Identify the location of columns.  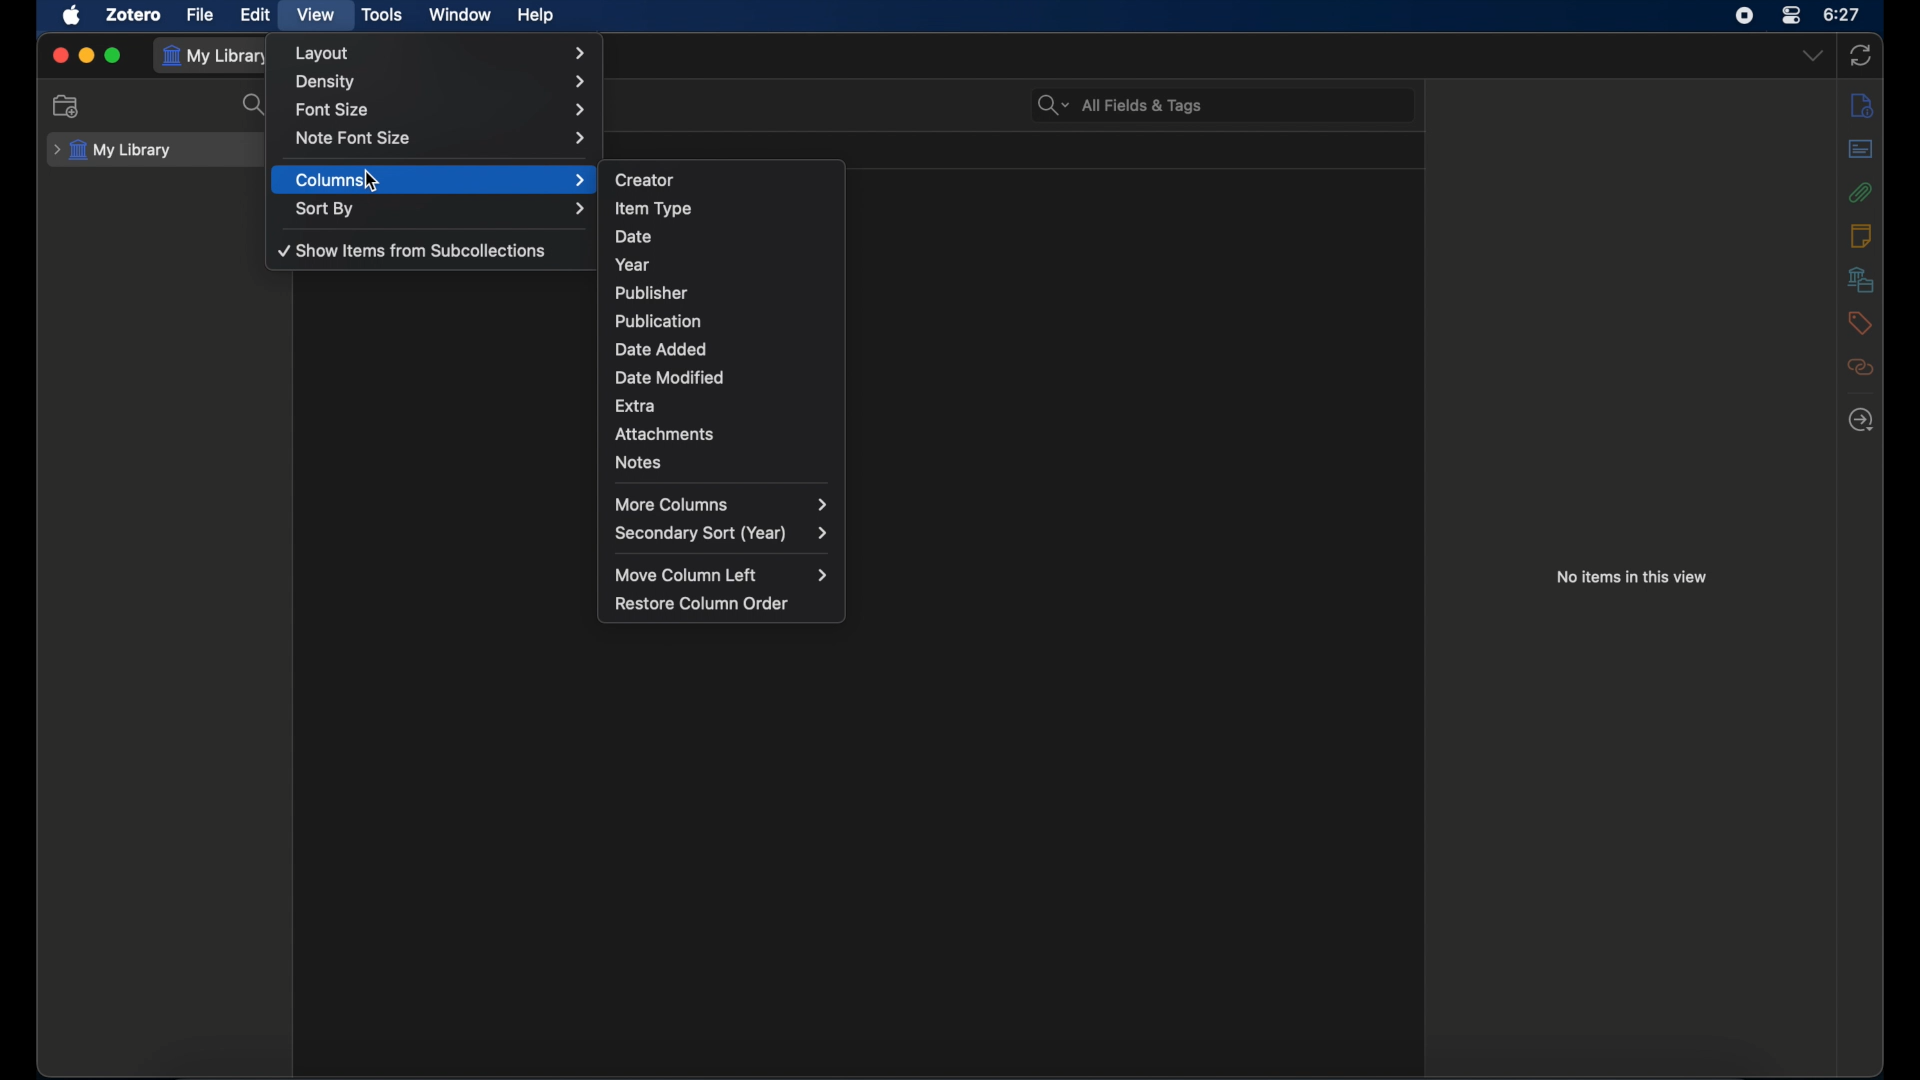
(440, 180).